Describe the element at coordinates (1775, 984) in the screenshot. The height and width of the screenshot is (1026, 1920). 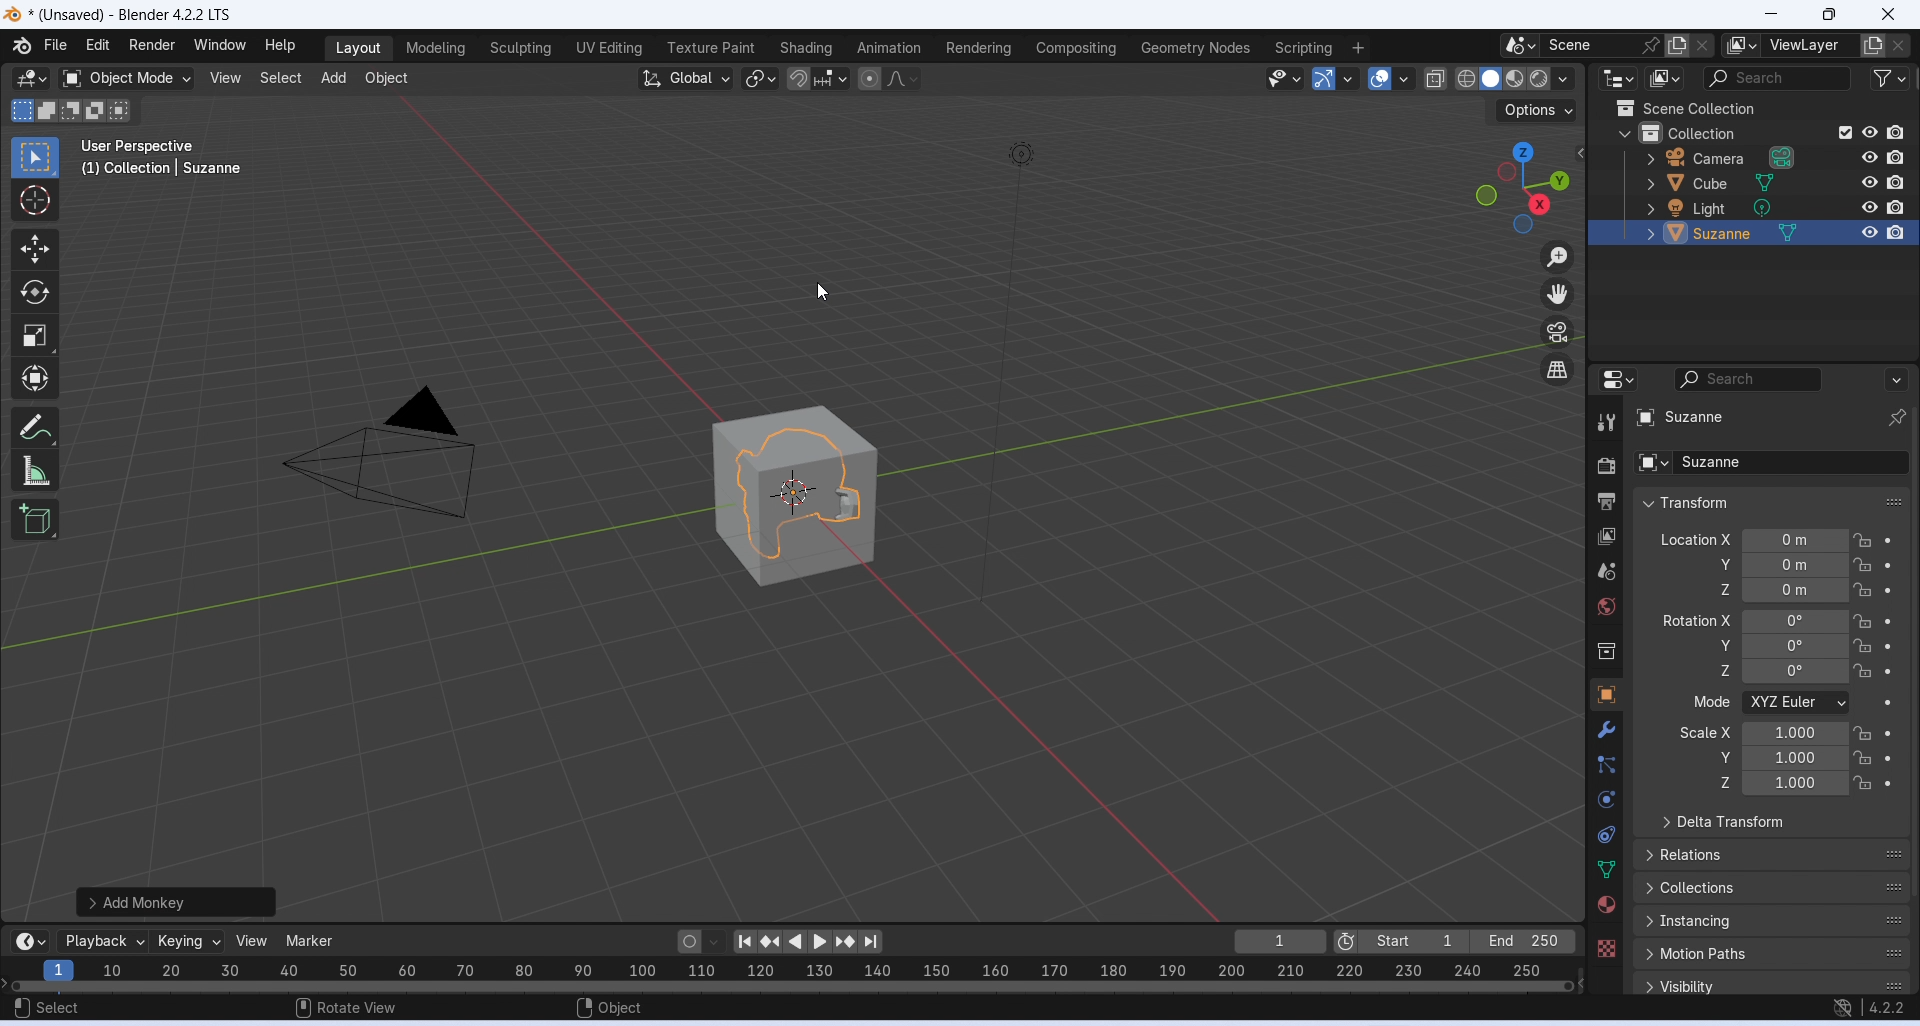
I see `visibility` at that location.